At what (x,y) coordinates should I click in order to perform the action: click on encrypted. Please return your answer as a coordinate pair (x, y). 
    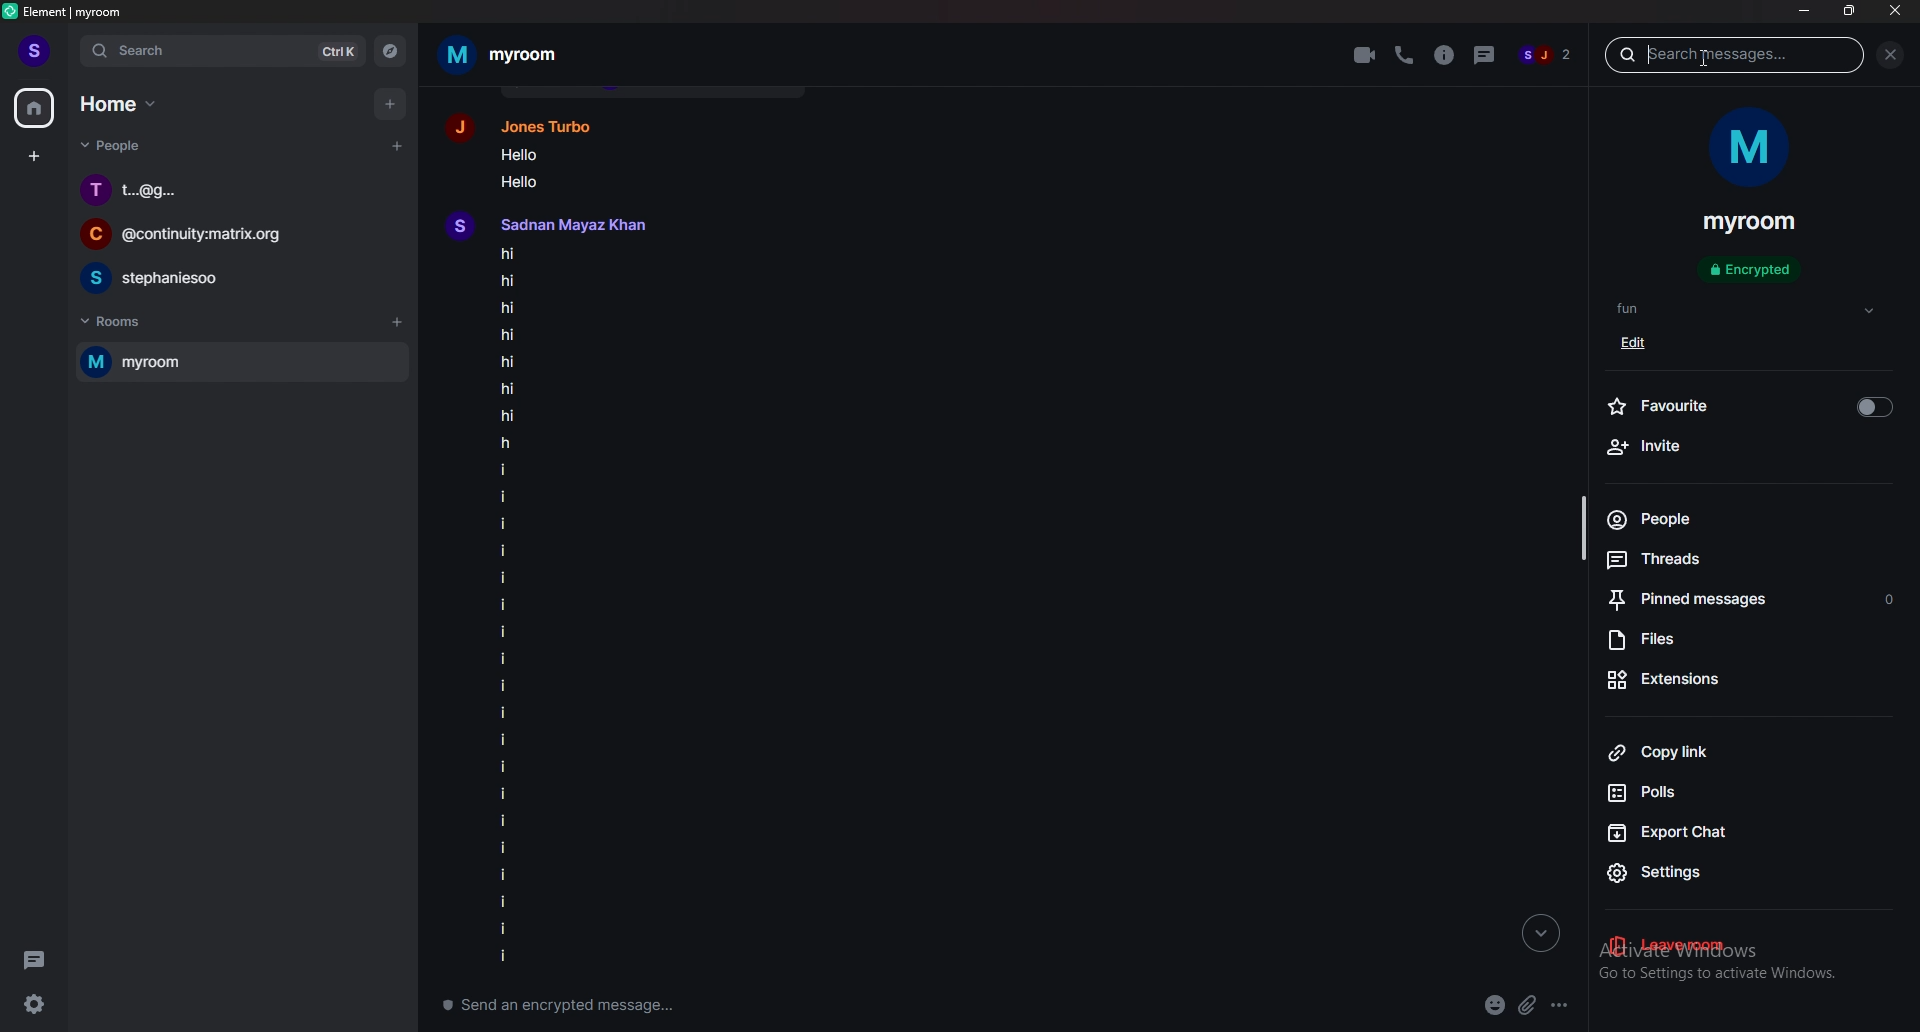
    Looking at the image, I should click on (1753, 270).